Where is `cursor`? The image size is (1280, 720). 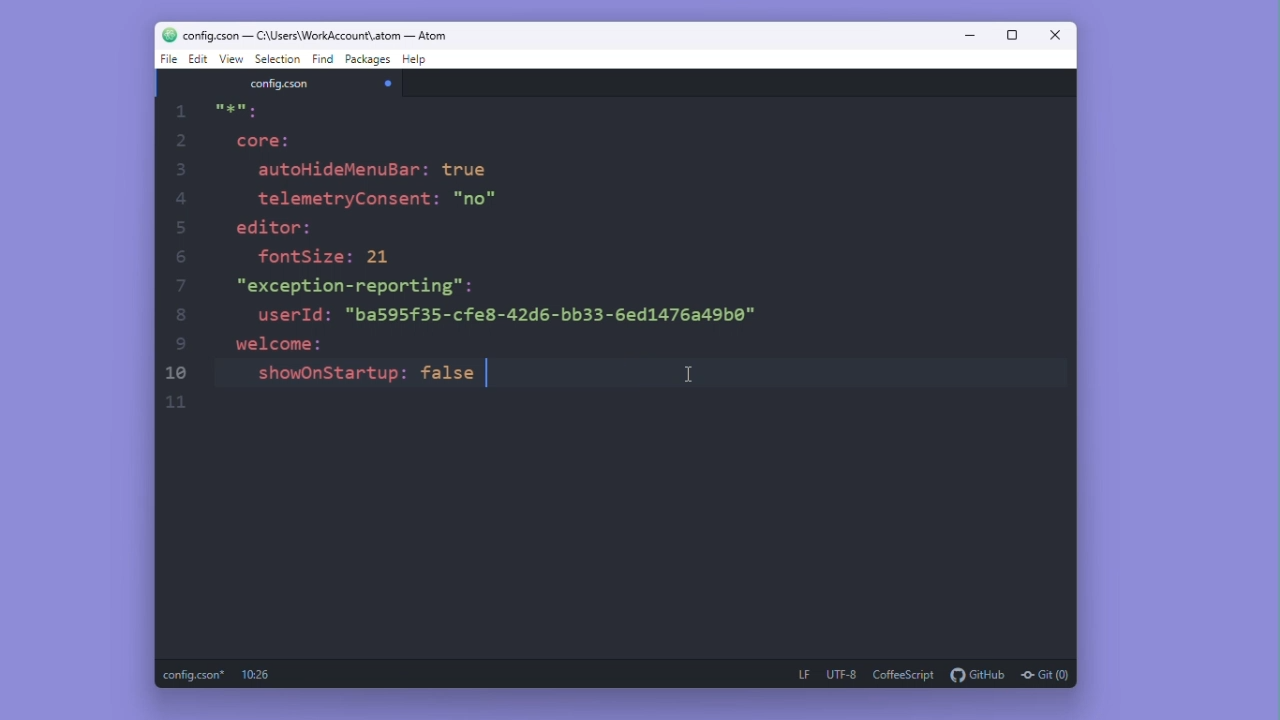
cursor is located at coordinates (689, 372).